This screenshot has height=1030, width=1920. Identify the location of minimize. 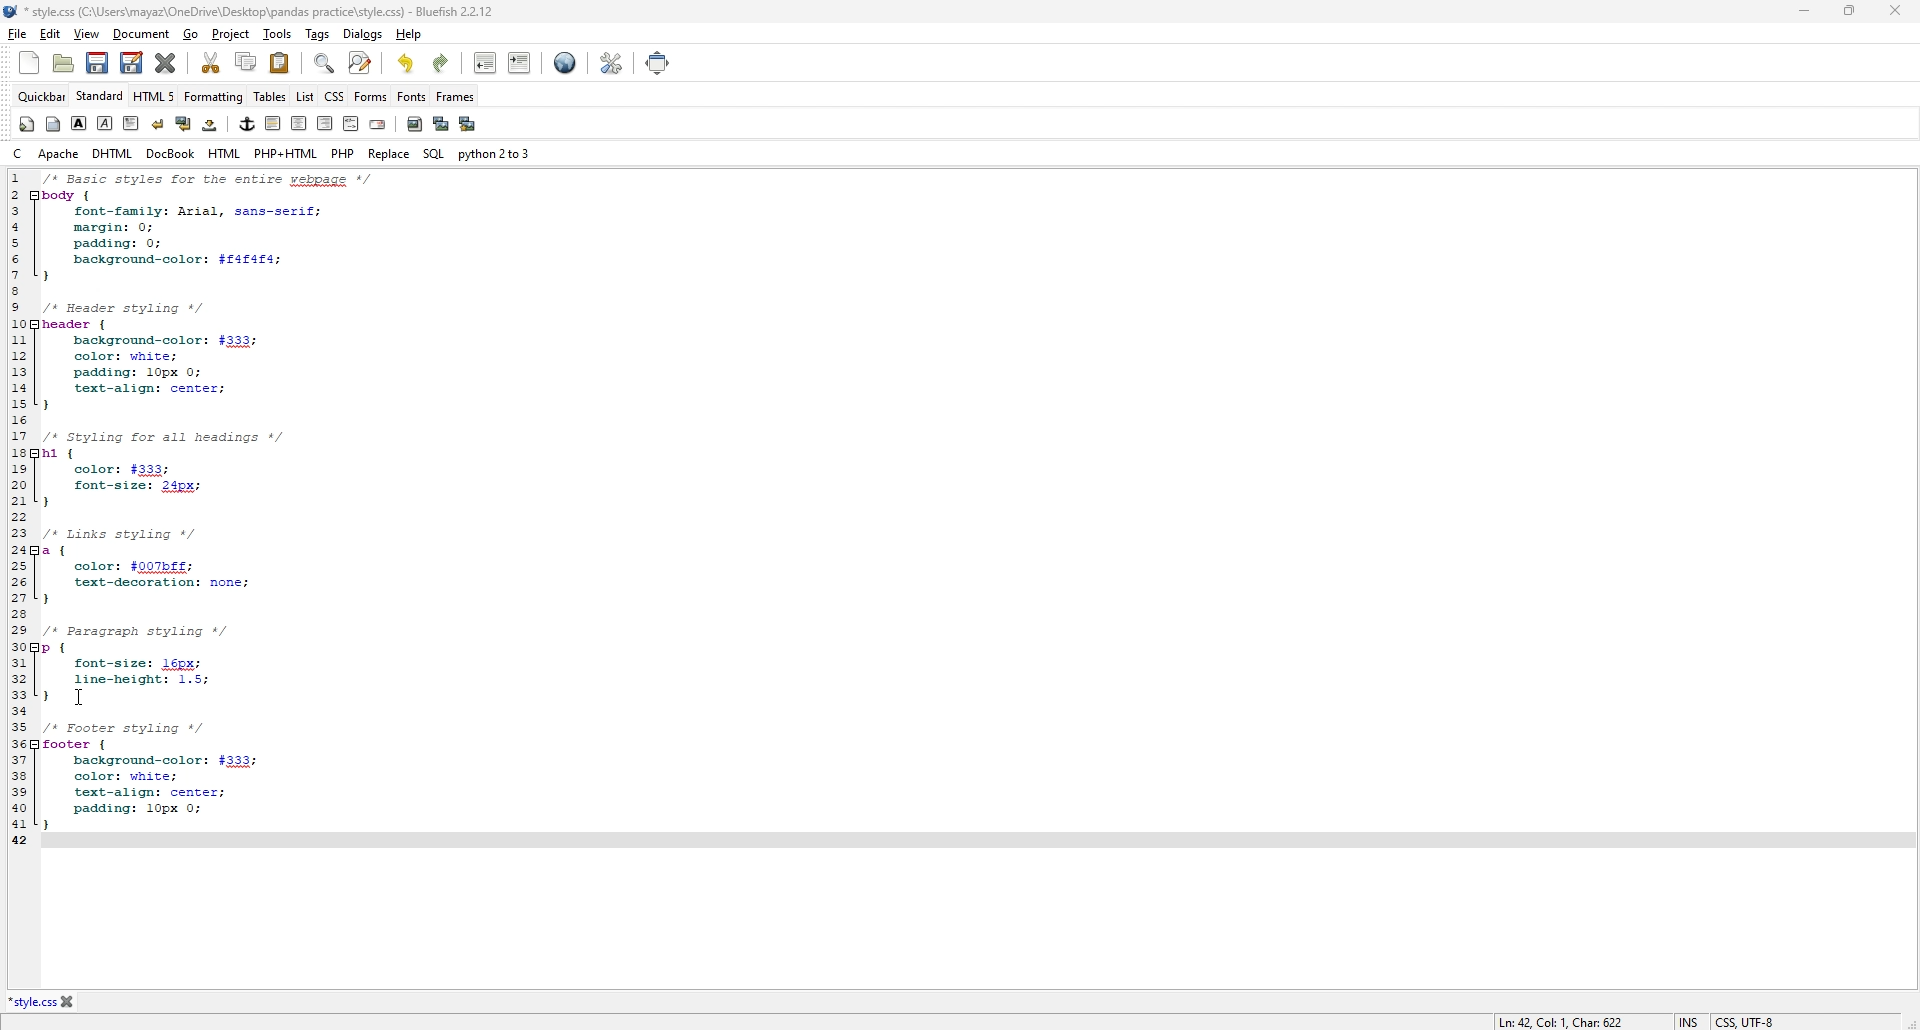
(1803, 12).